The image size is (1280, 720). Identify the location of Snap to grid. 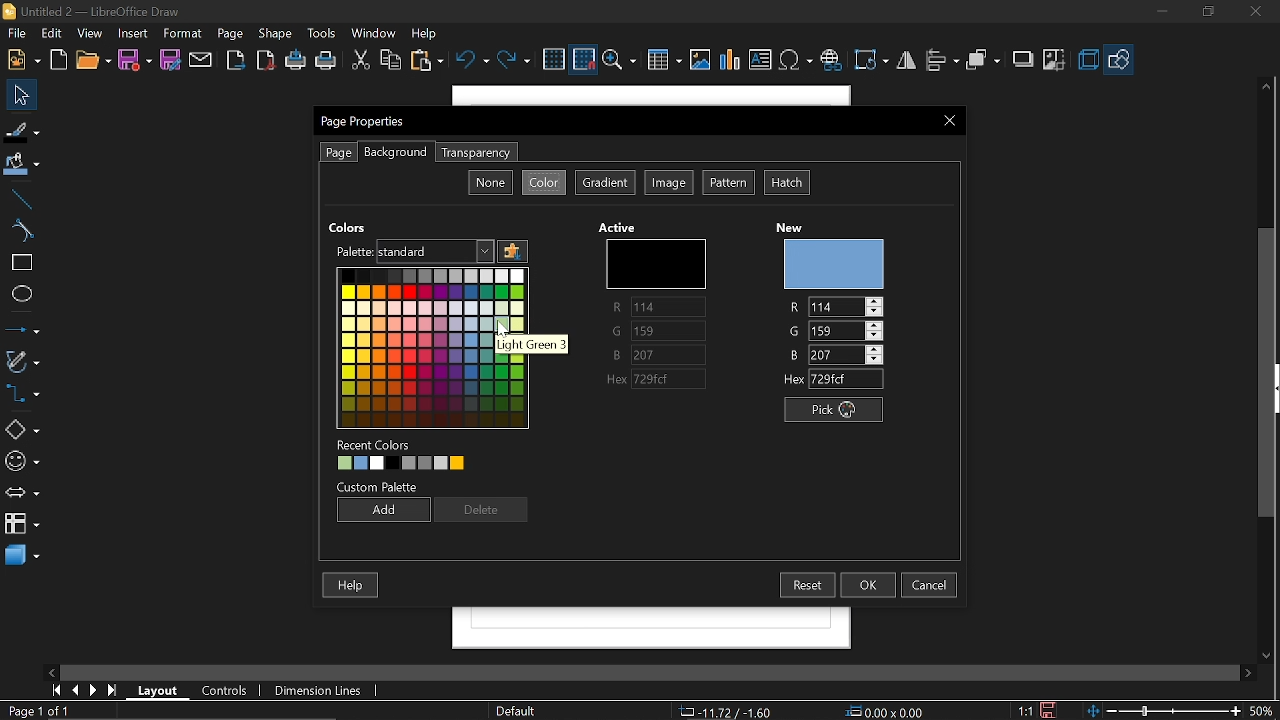
(584, 59).